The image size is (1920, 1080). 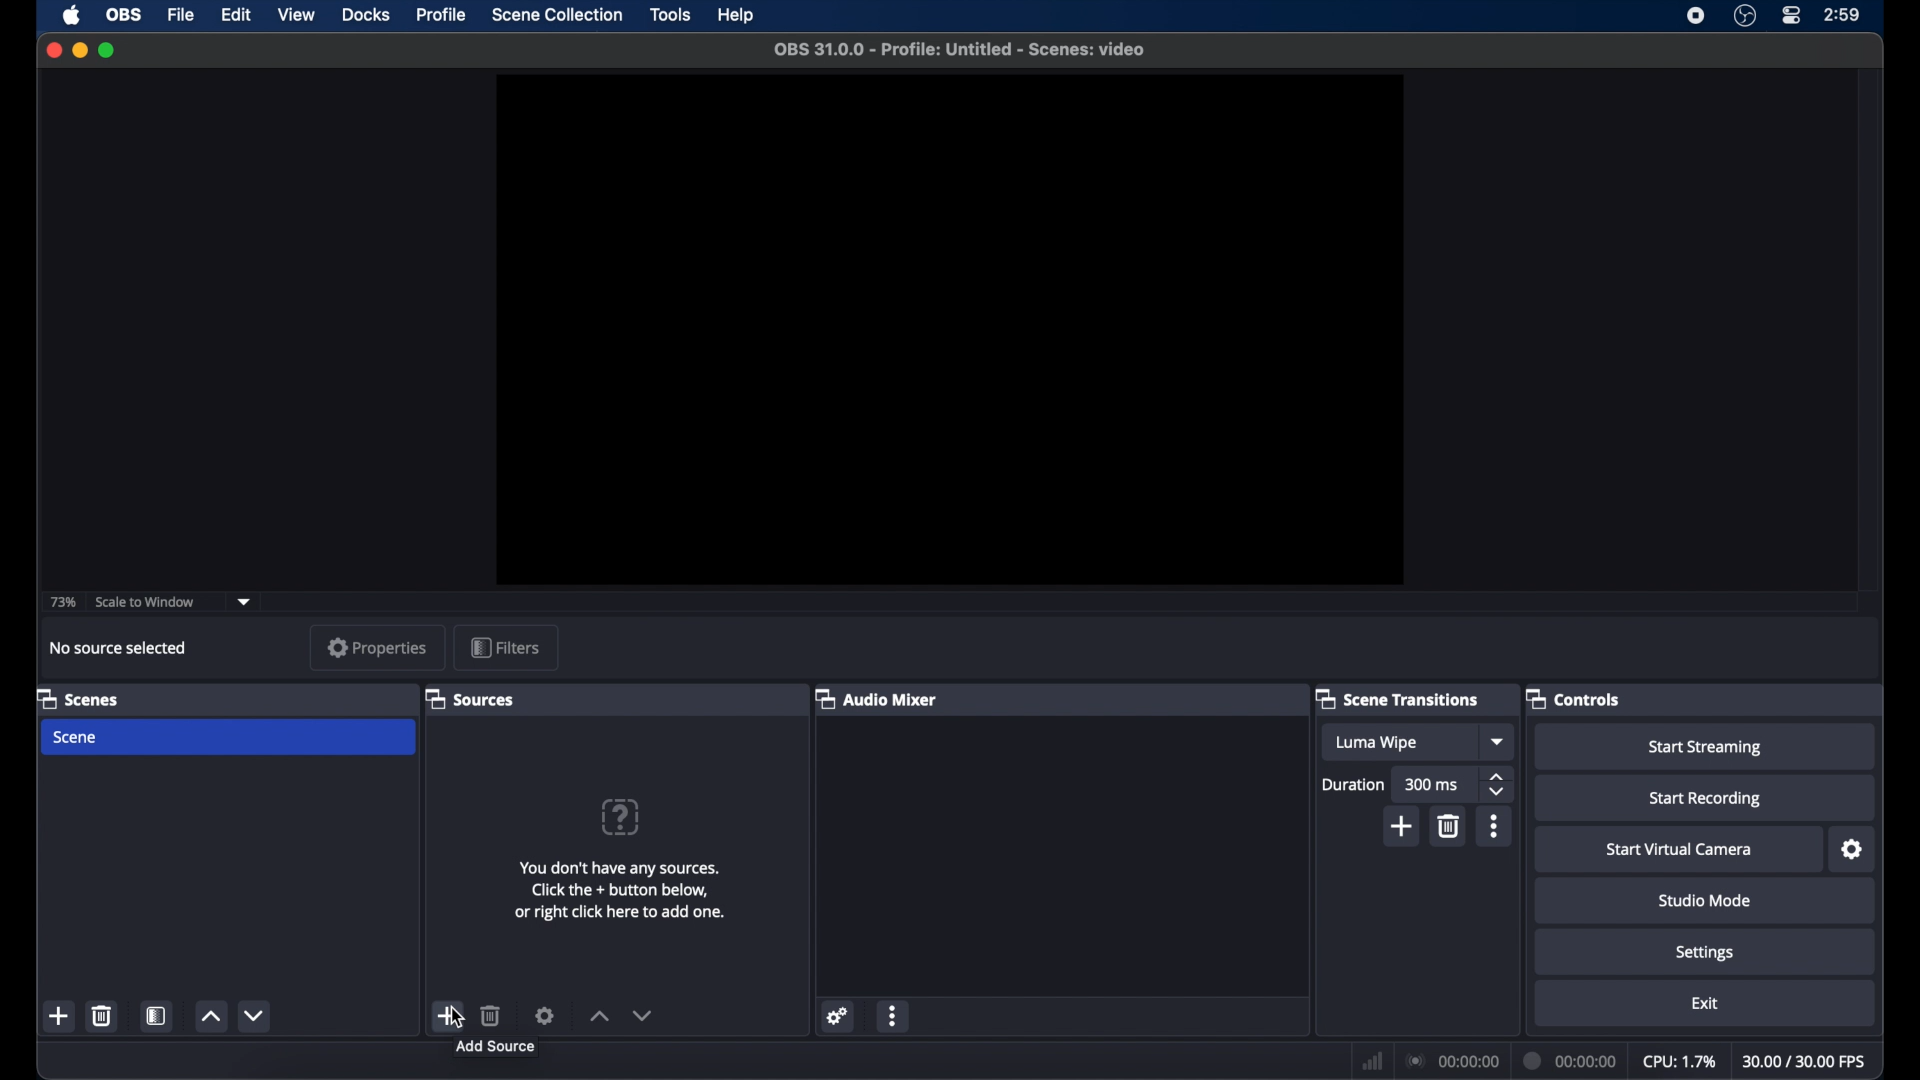 What do you see at coordinates (556, 15) in the screenshot?
I see `scene collection` at bounding box center [556, 15].